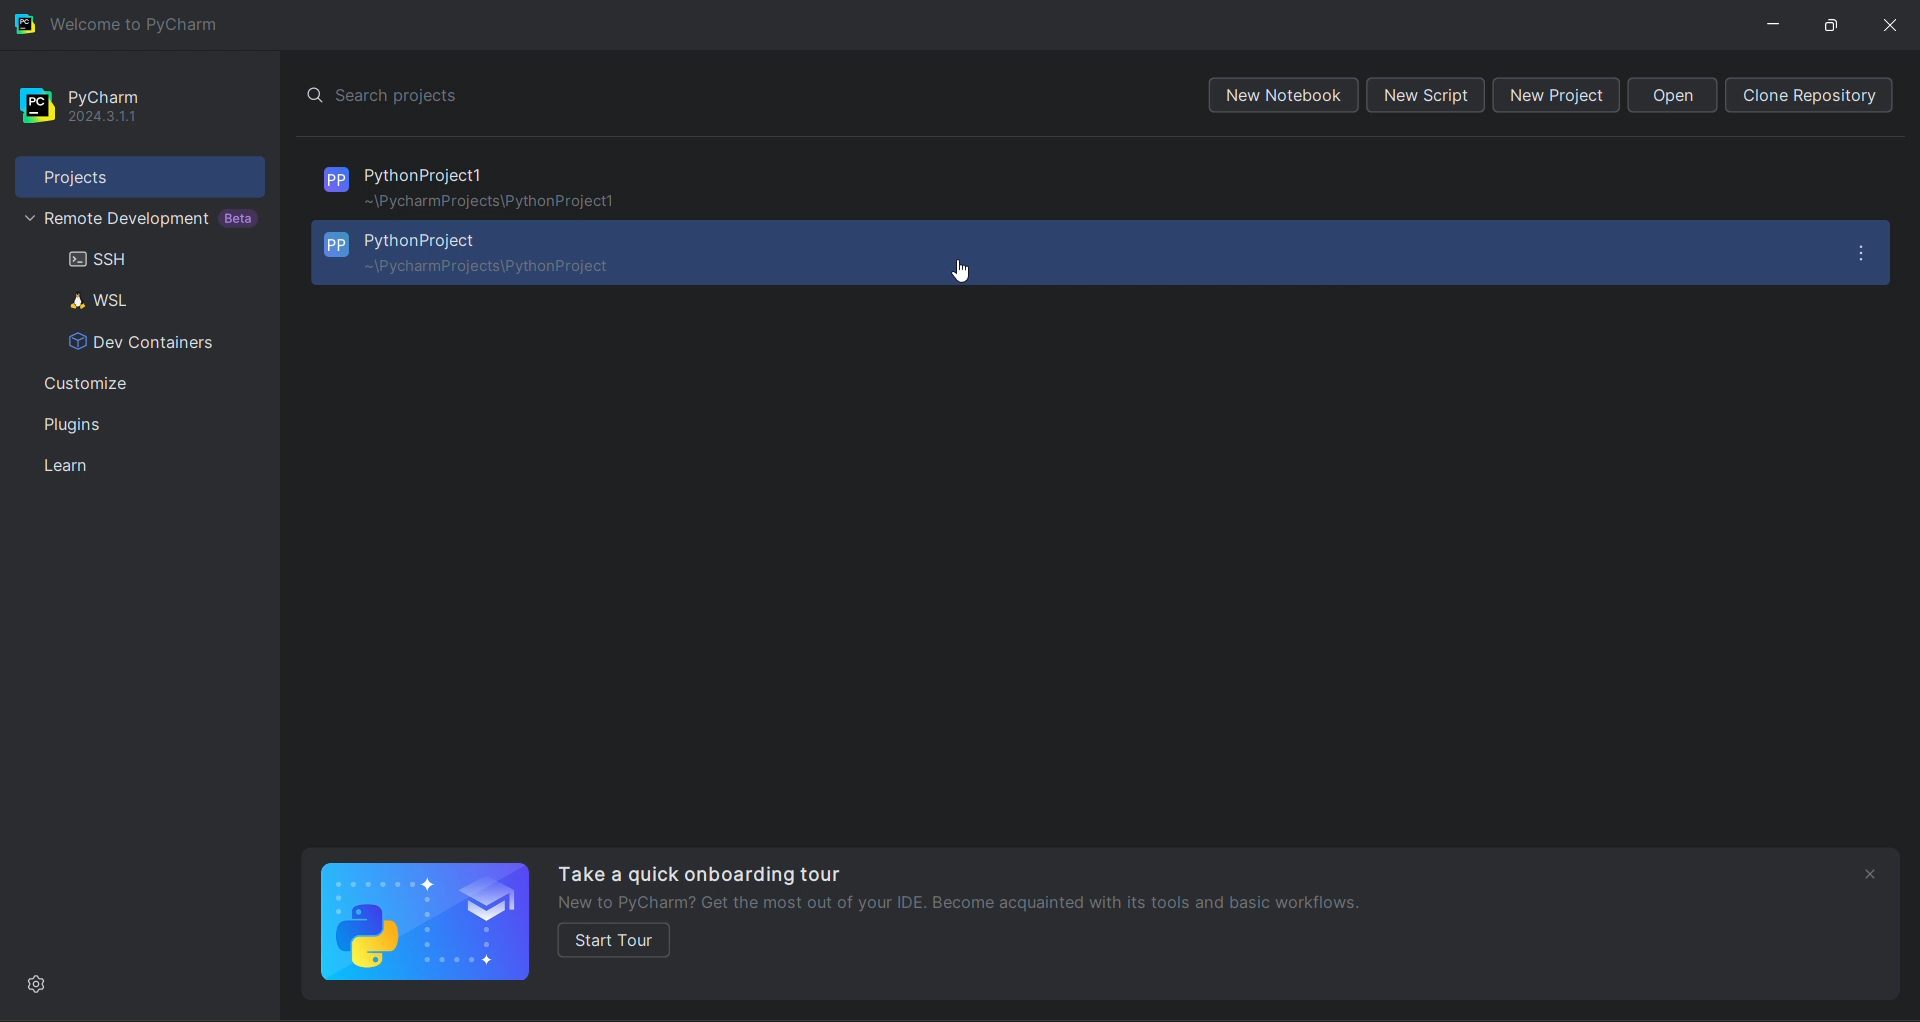  What do you see at coordinates (726, 93) in the screenshot?
I see `search bar` at bounding box center [726, 93].